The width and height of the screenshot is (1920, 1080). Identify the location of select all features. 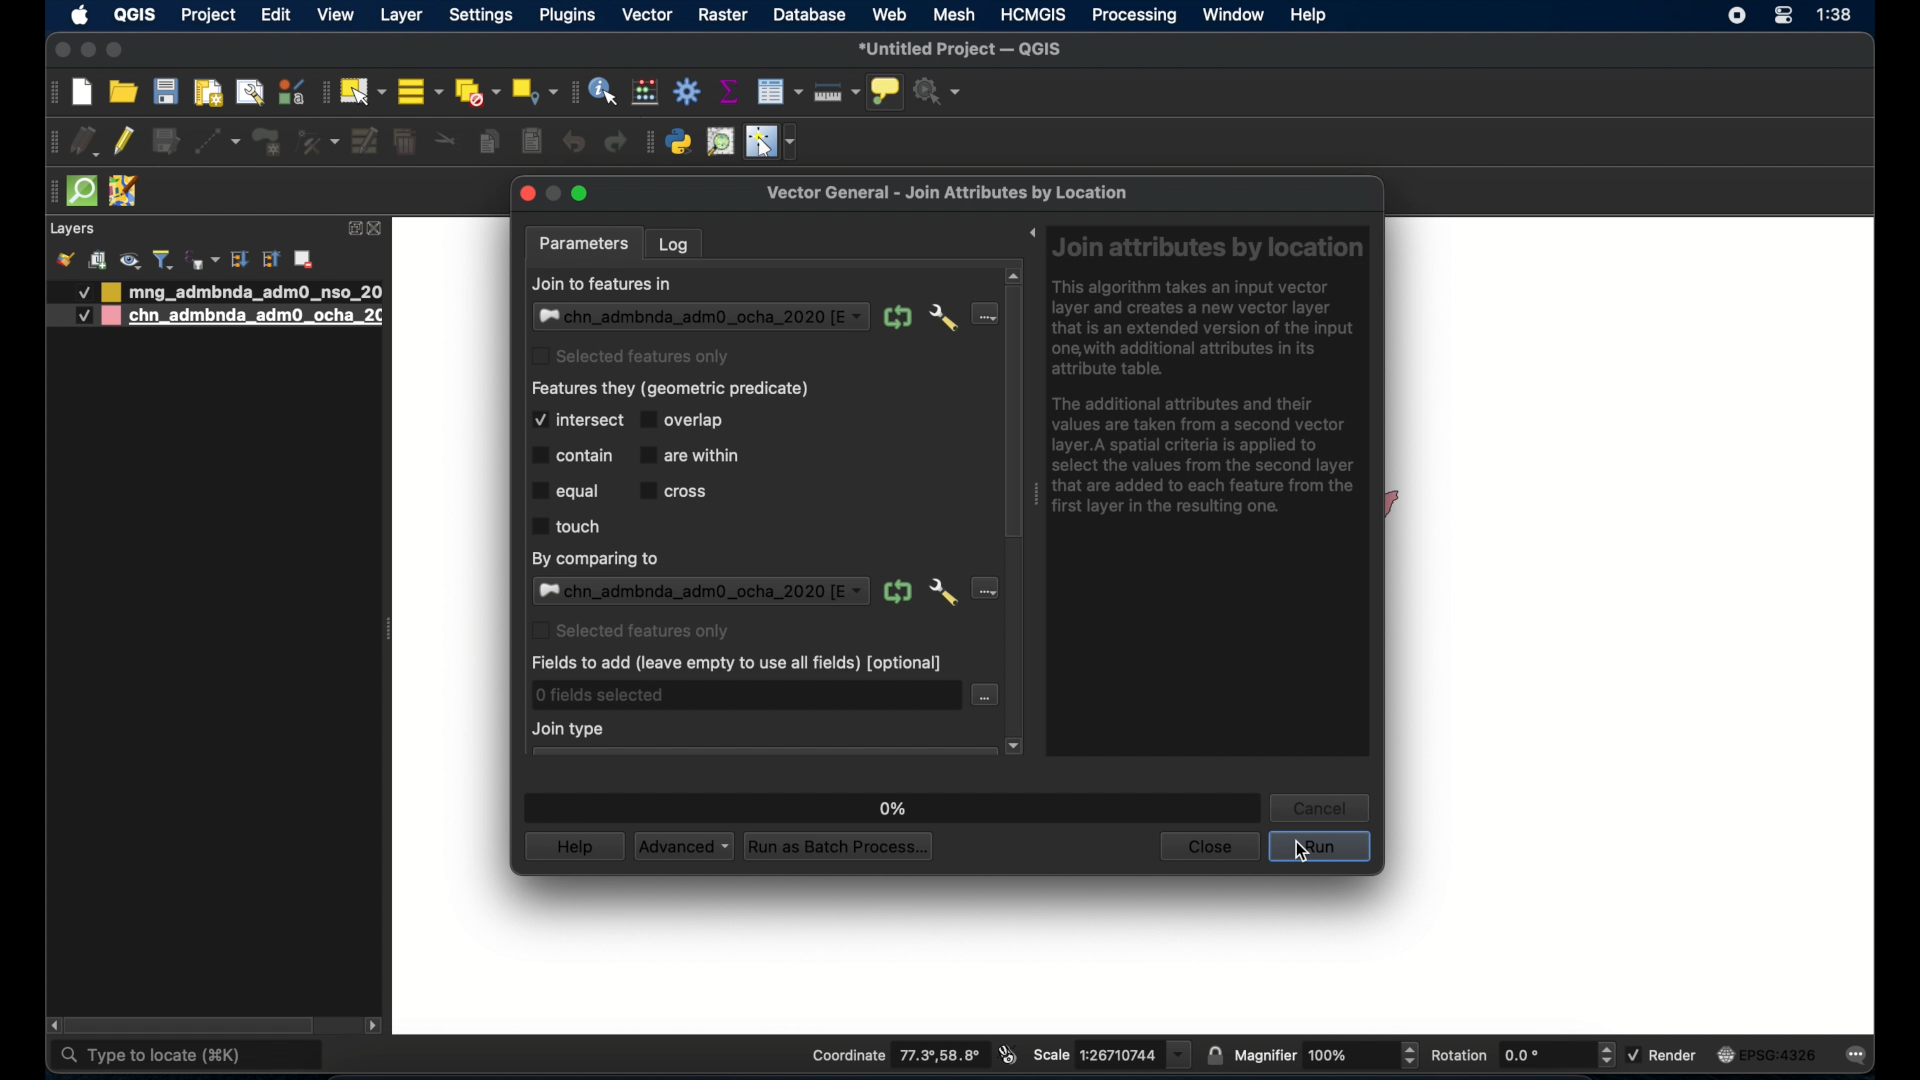
(420, 91).